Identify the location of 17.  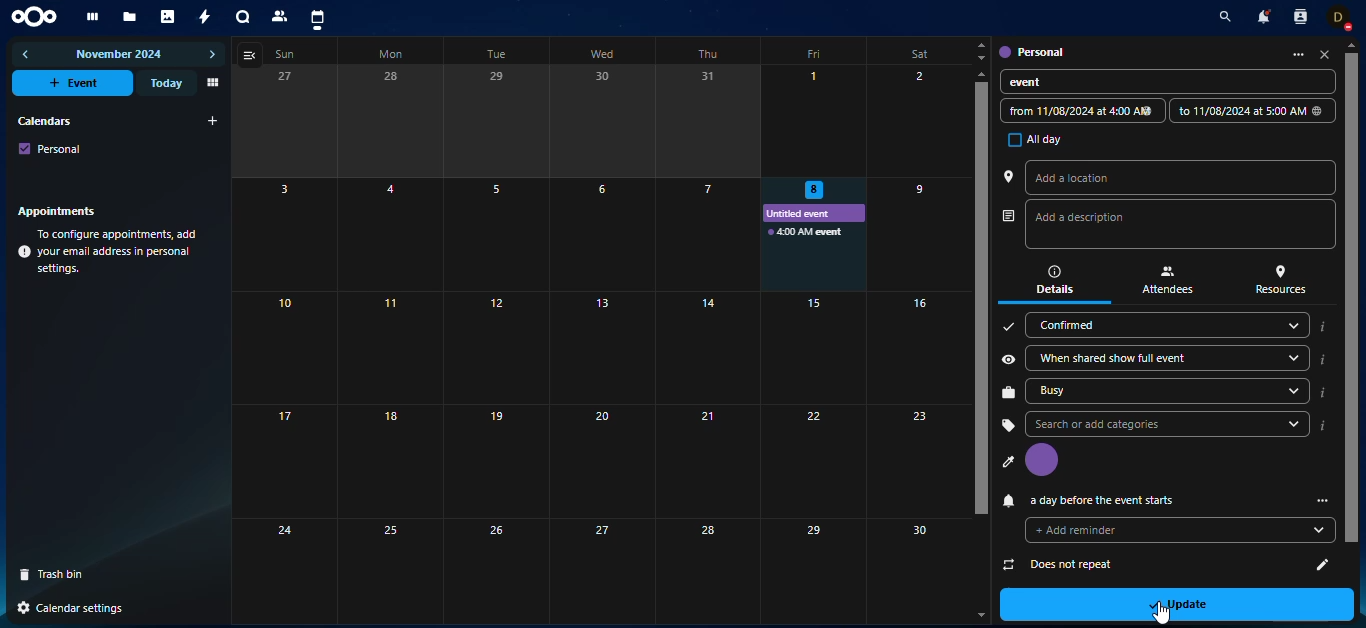
(286, 461).